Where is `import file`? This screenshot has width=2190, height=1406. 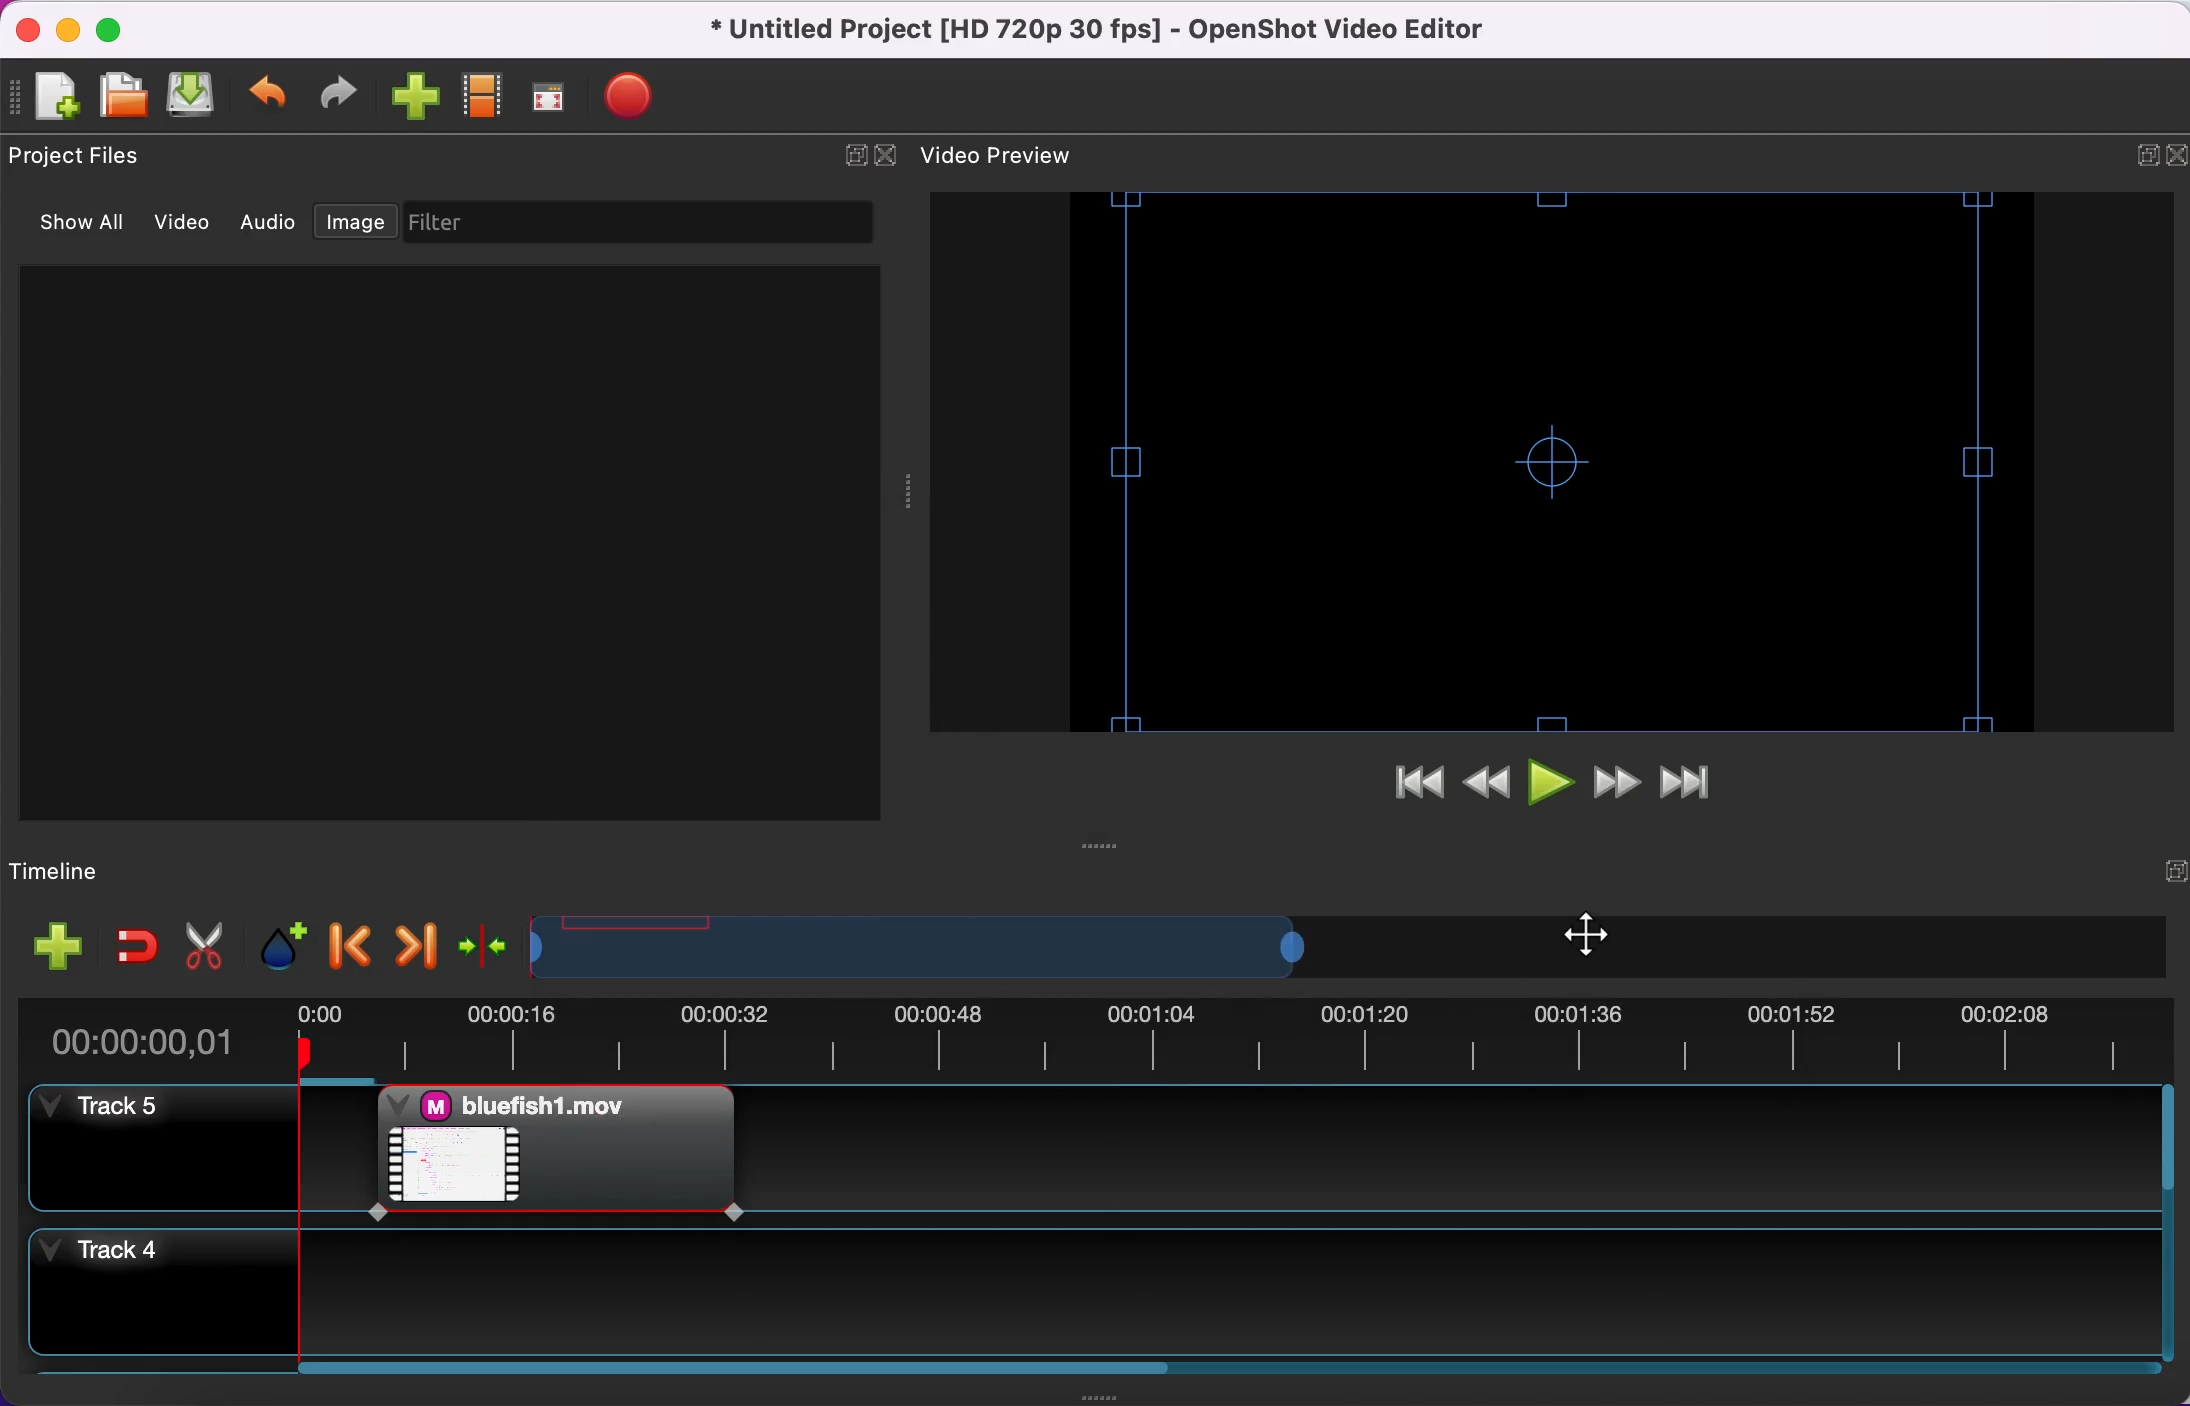
import file is located at coordinates (419, 99).